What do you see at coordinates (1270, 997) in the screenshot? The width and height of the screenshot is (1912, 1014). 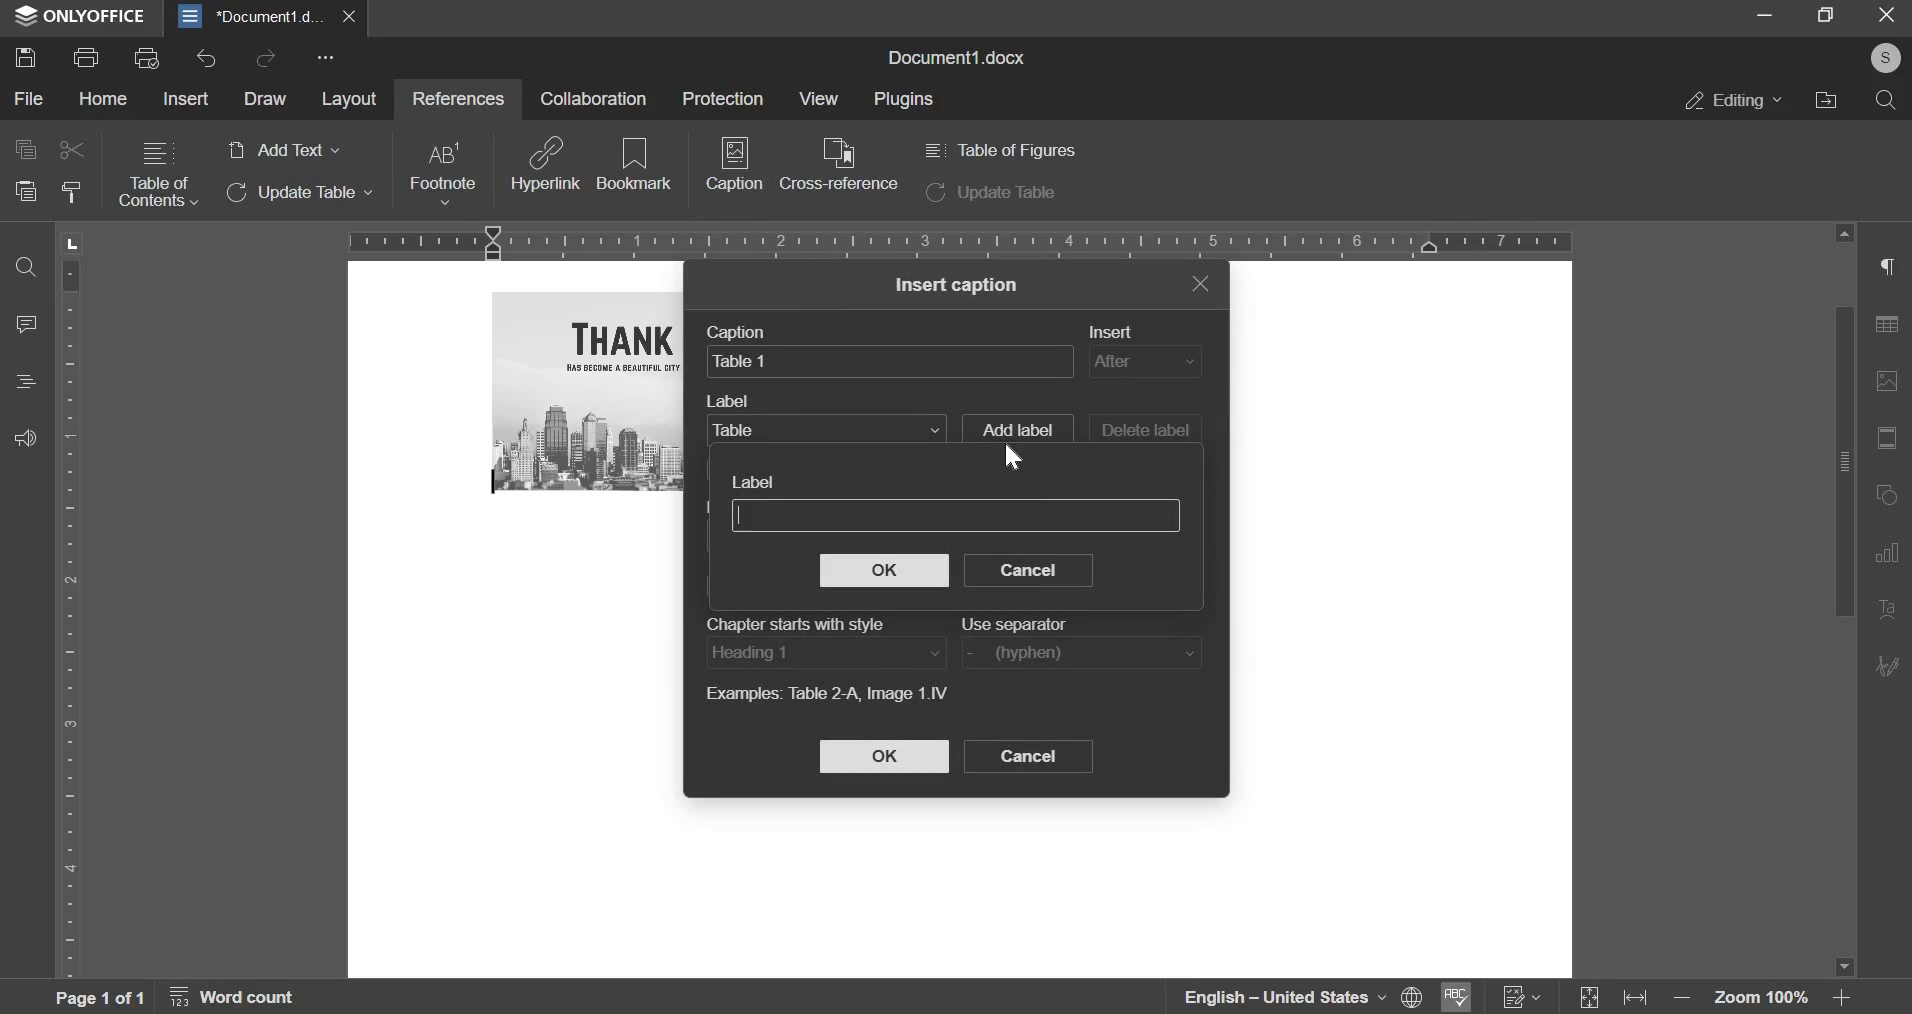 I see `language` at bounding box center [1270, 997].